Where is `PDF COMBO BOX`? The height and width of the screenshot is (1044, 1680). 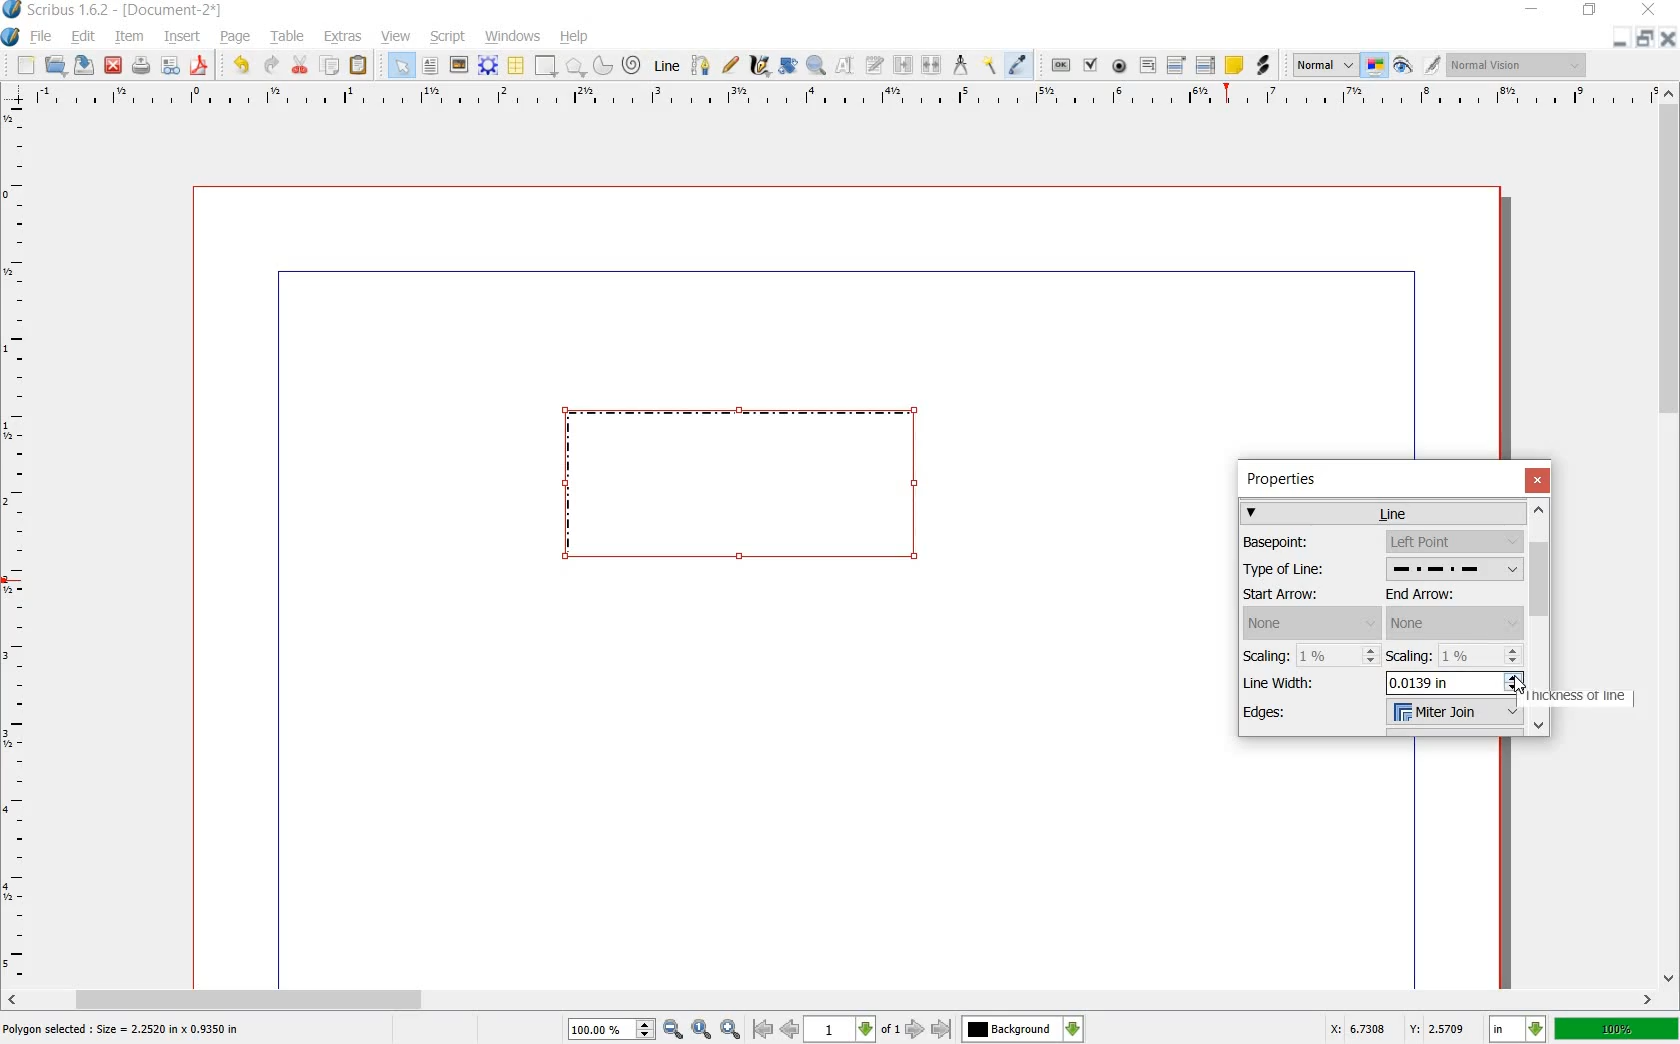
PDF COMBO BOX is located at coordinates (1175, 64).